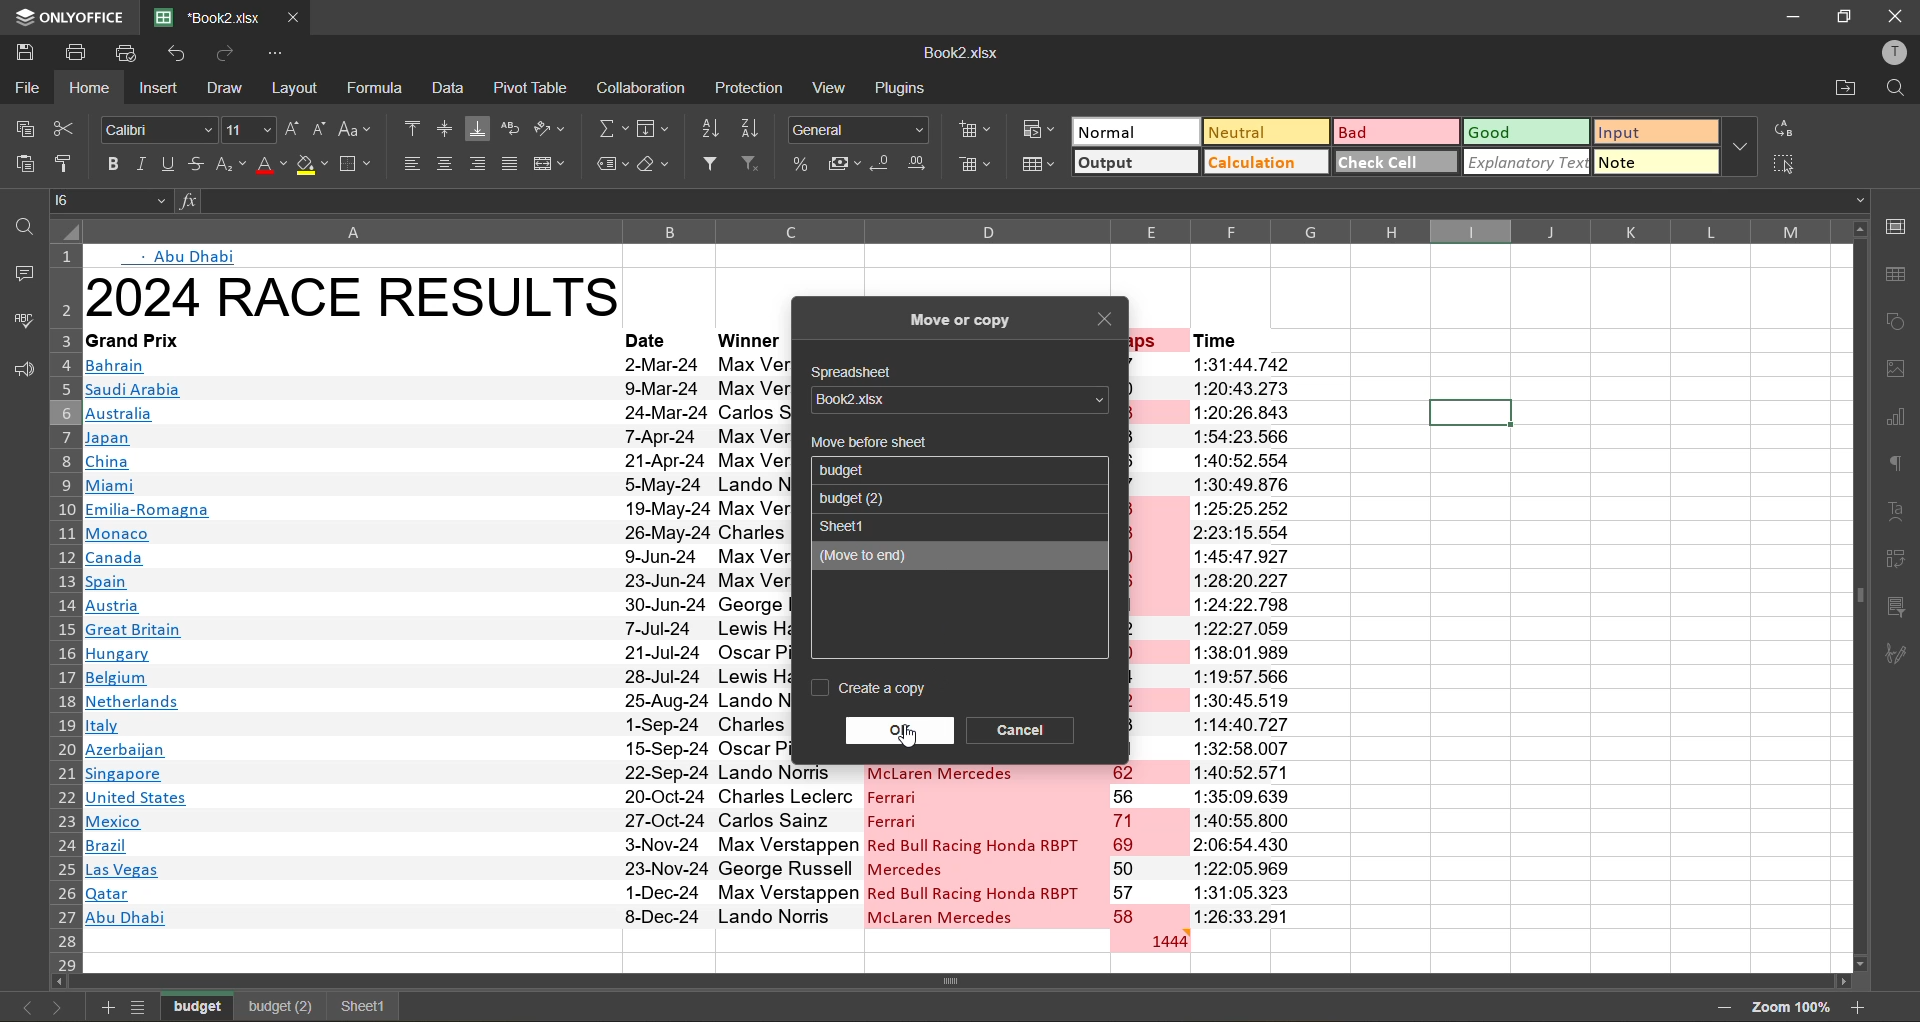 The width and height of the screenshot is (1920, 1022). What do you see at coordinates (923, 164) in the screenshot?
I see `increase decimal` at bounding box center [923, 164].